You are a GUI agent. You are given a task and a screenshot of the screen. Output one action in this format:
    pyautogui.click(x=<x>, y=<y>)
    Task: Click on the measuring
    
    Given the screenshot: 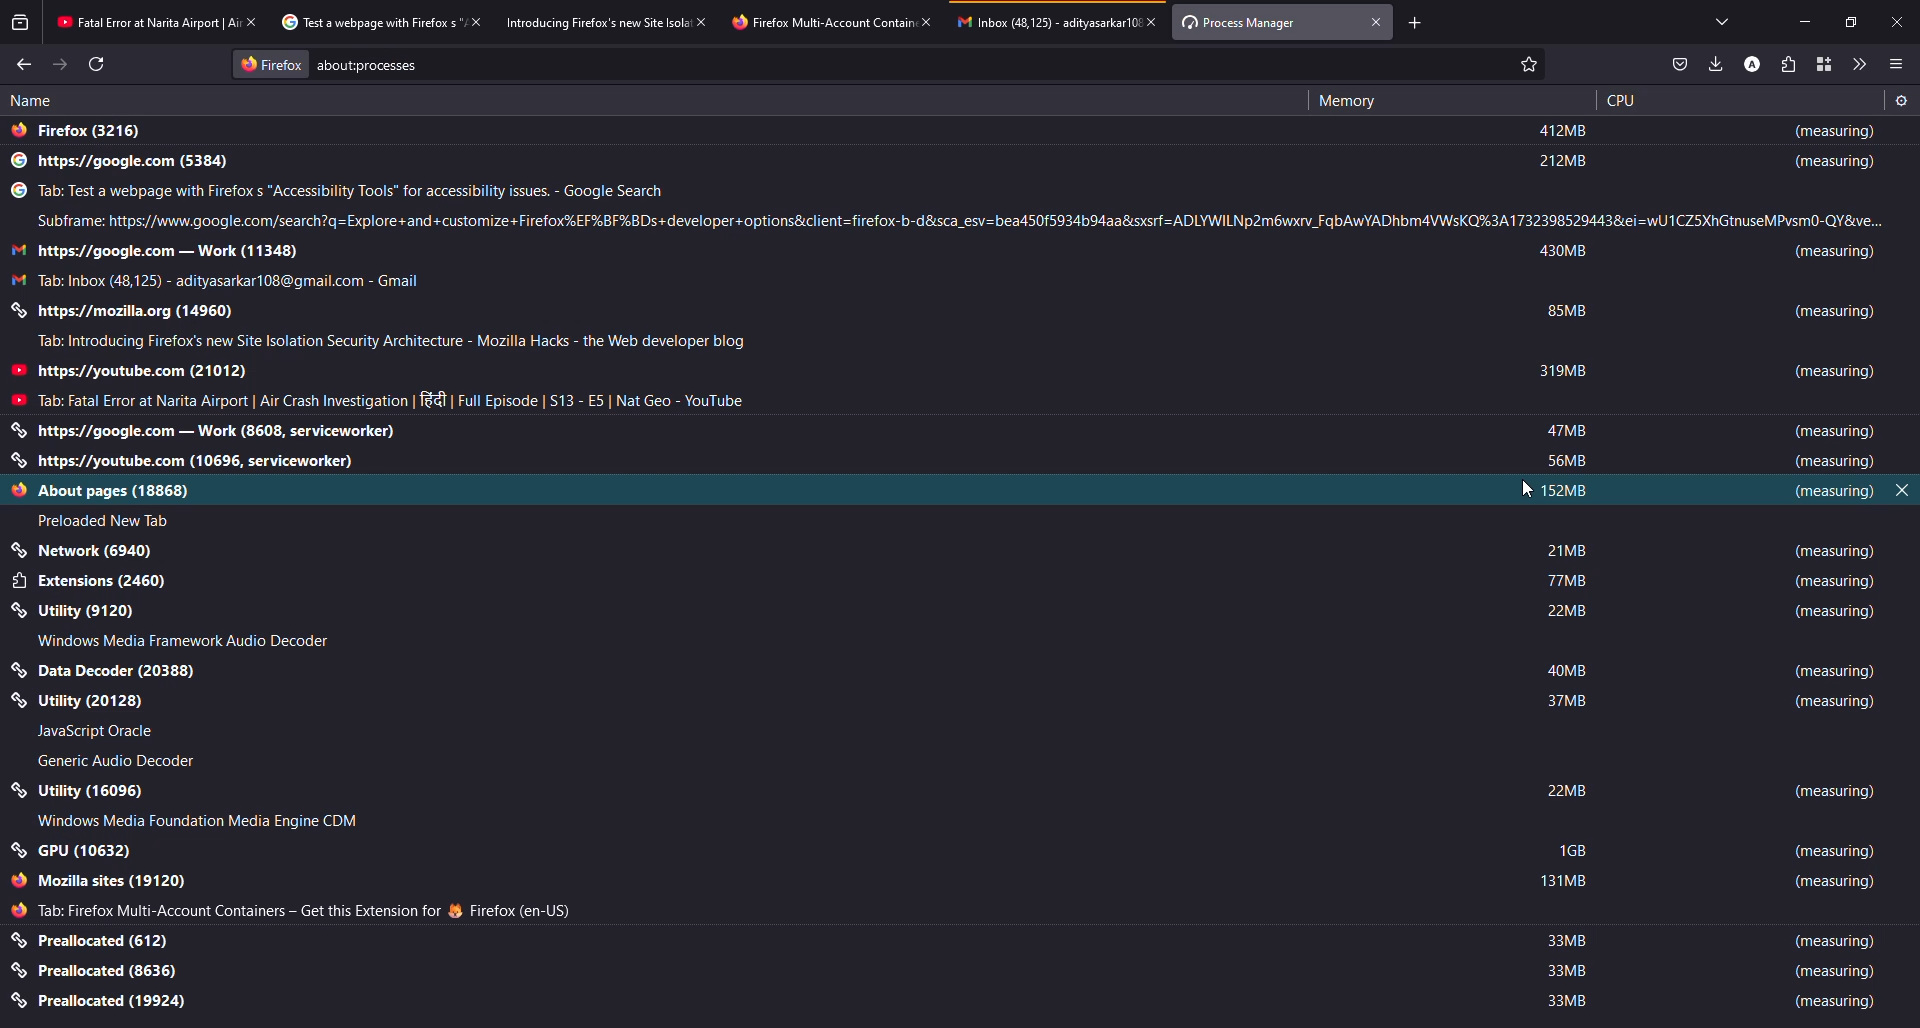 What is the action you would take?
    pyautogui.click(x=1836, y=430)
    